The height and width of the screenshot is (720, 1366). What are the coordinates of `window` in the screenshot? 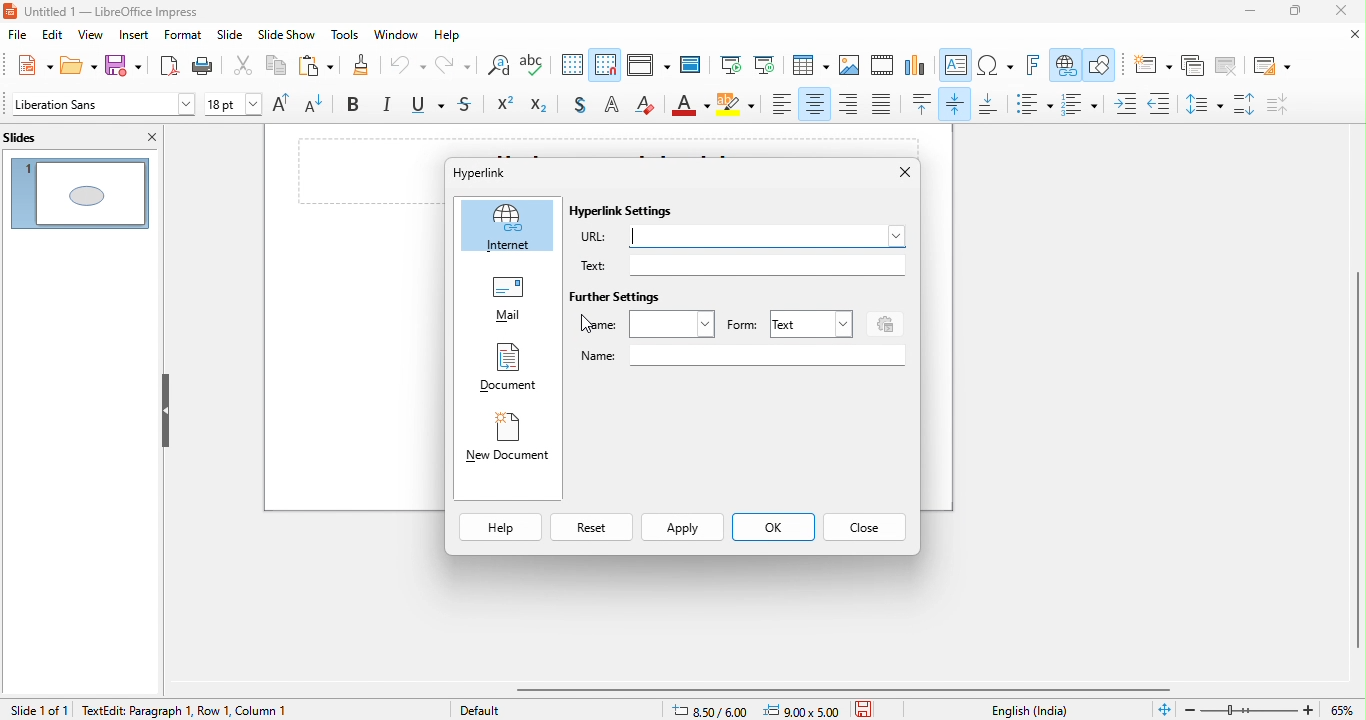 It's located at (399, 35).